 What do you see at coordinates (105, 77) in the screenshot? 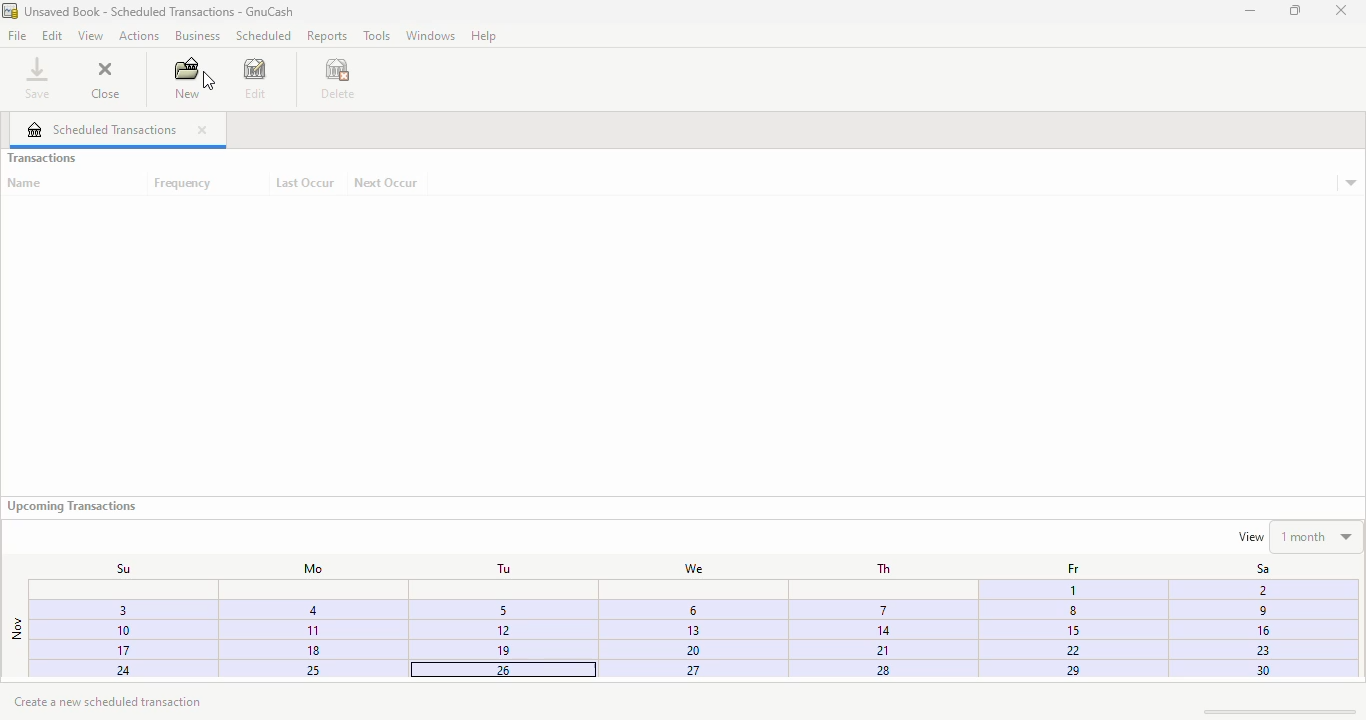
I see `close` at bounding box center [105, 77].